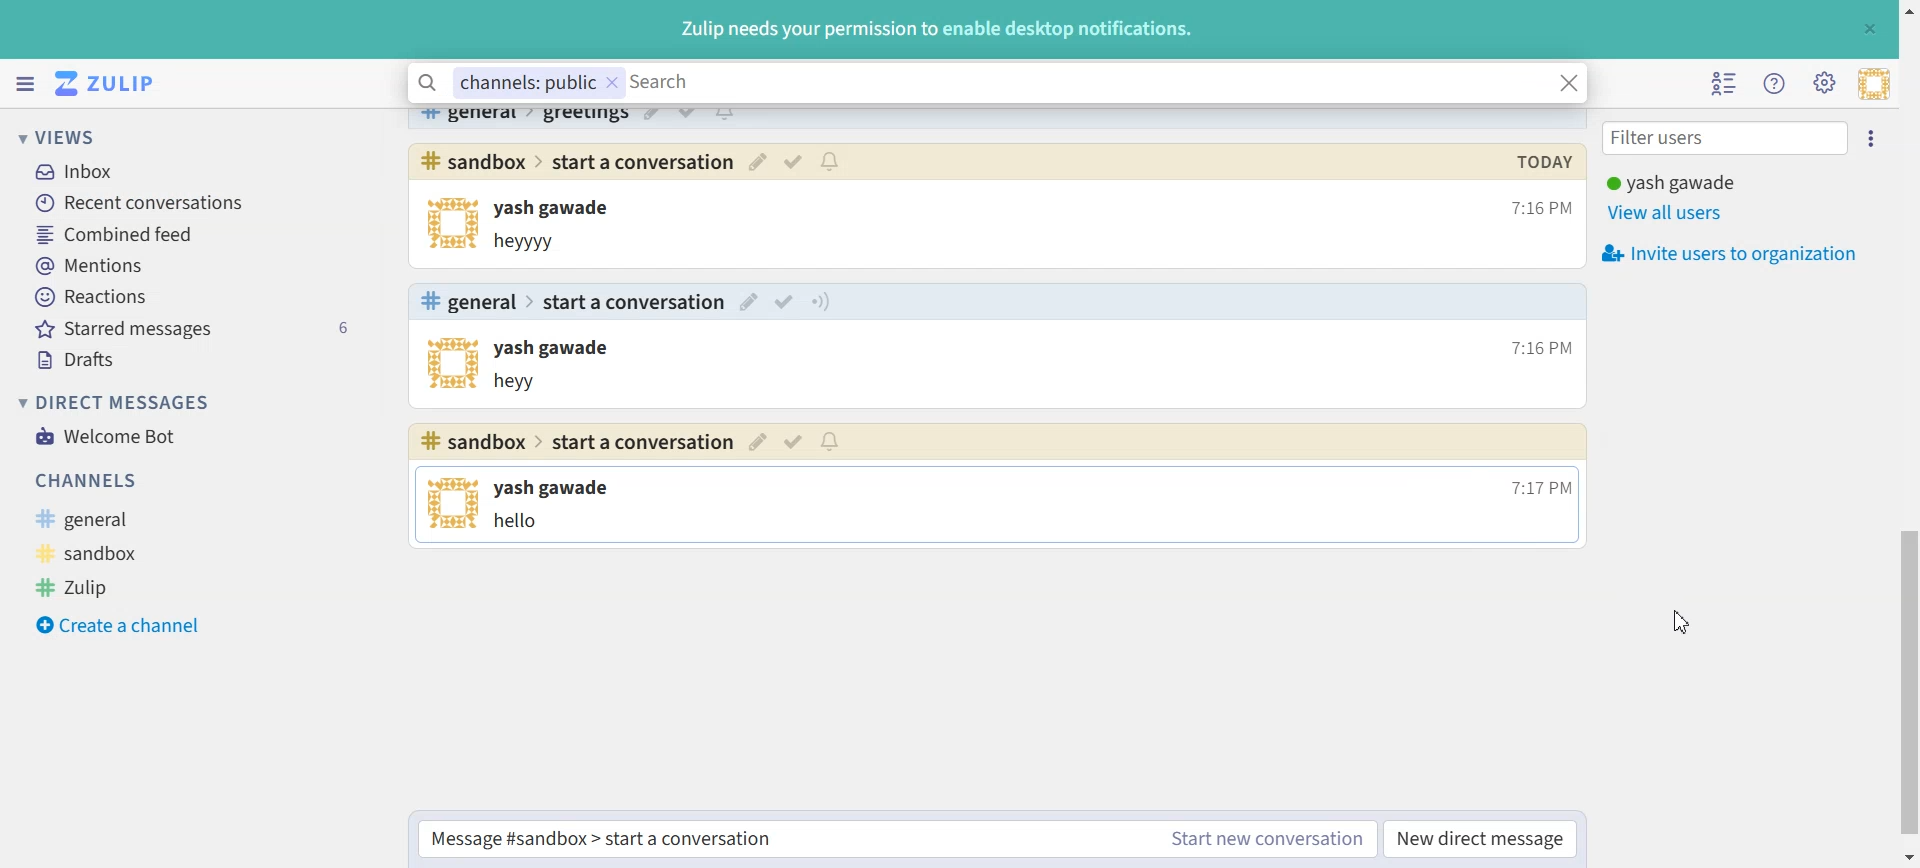 This screenshot has height=868, width=1920. What do you see at coordinates (1675, 622) in the screenshot?
I see `Cursor` at bounding box center [1675, 622].